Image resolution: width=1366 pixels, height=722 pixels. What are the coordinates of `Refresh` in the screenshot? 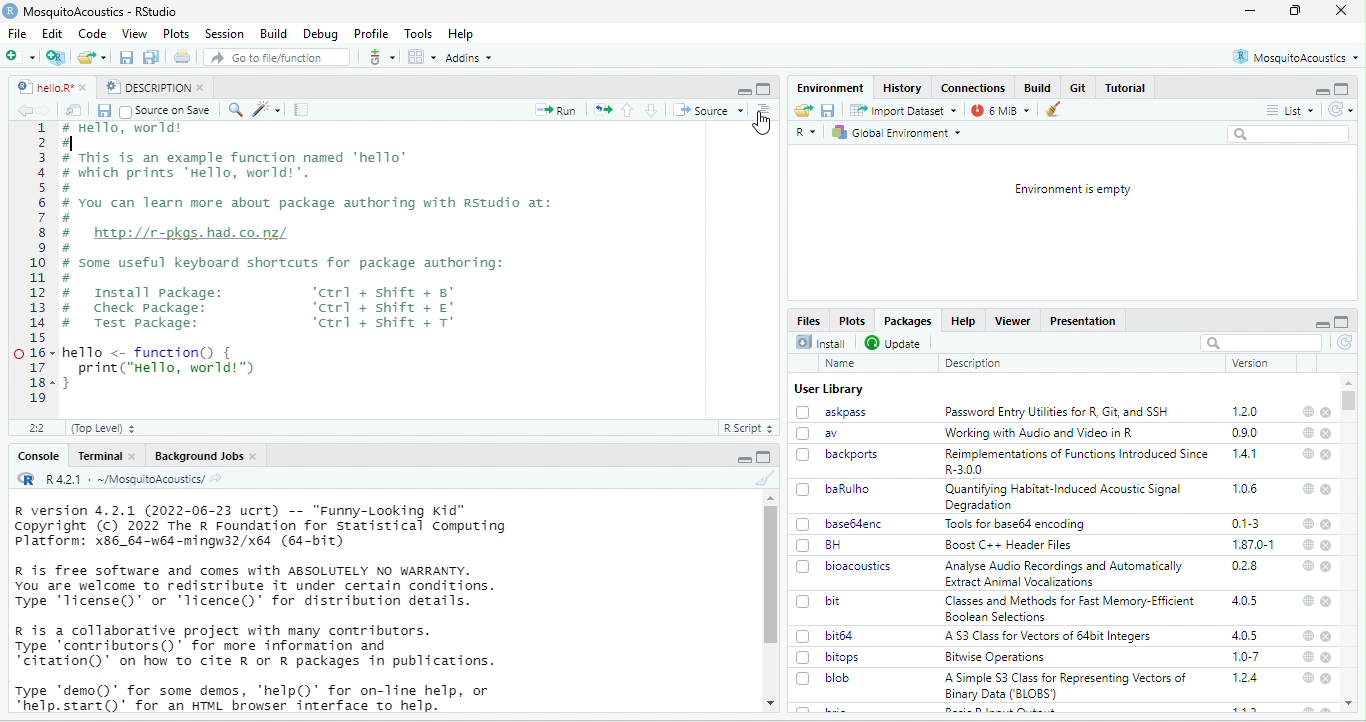 It's located at (1340, 109).